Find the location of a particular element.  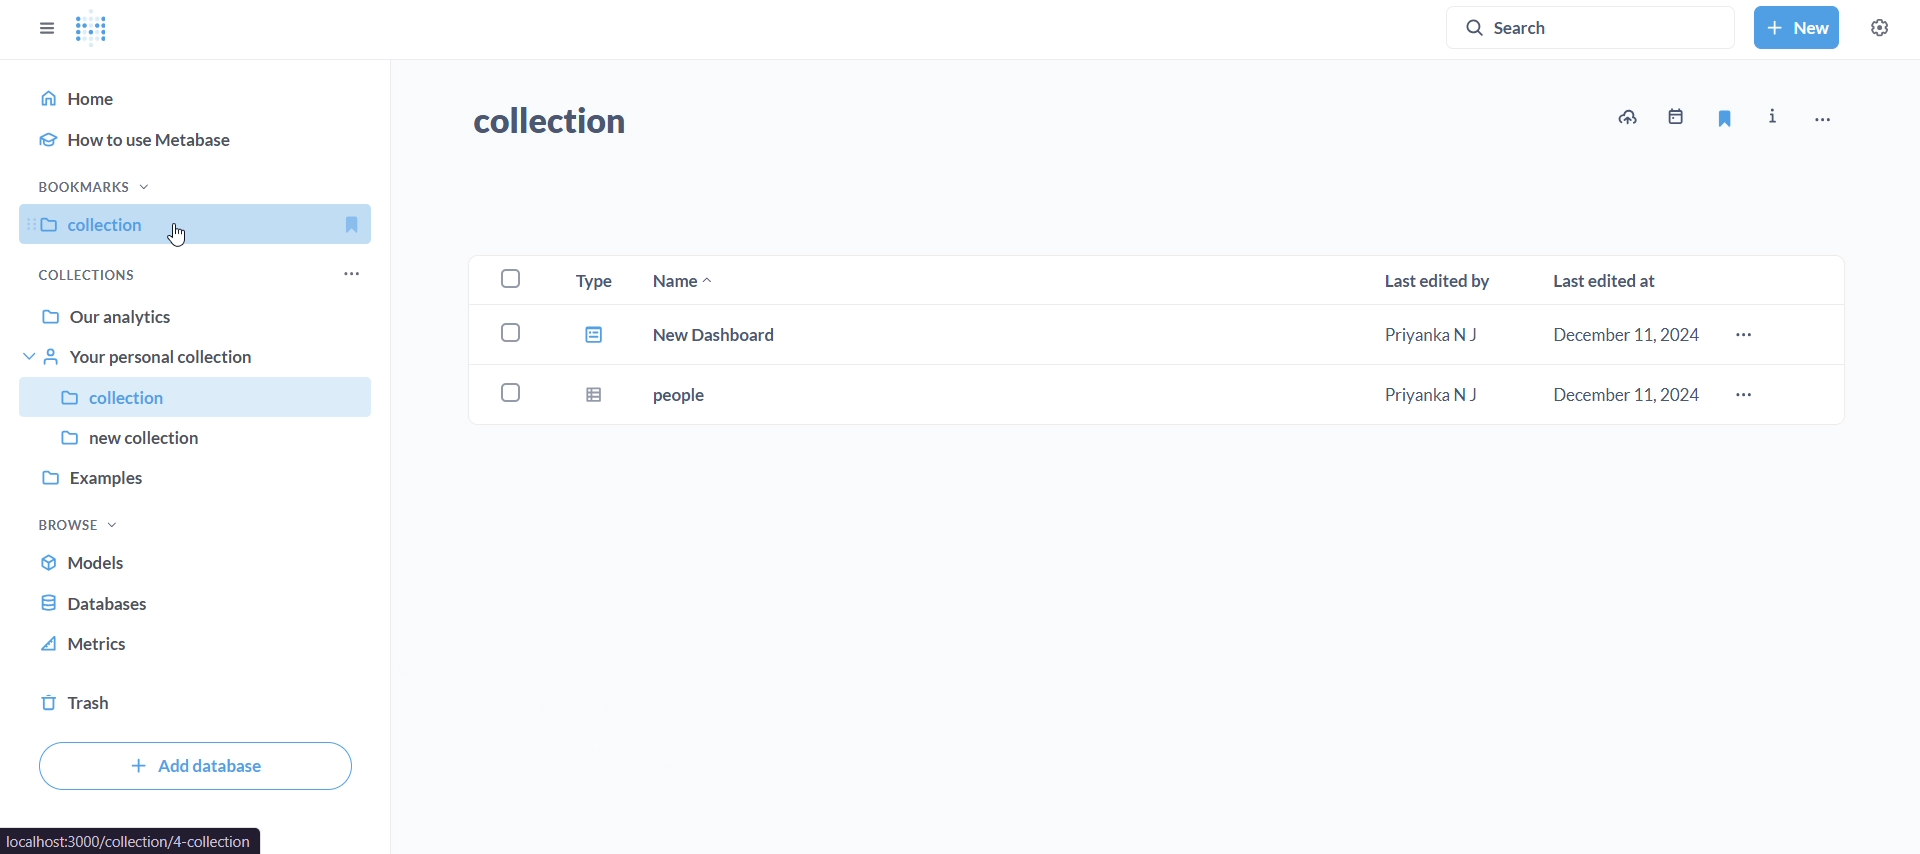

last edited by is located at coordinates (1431, 278).